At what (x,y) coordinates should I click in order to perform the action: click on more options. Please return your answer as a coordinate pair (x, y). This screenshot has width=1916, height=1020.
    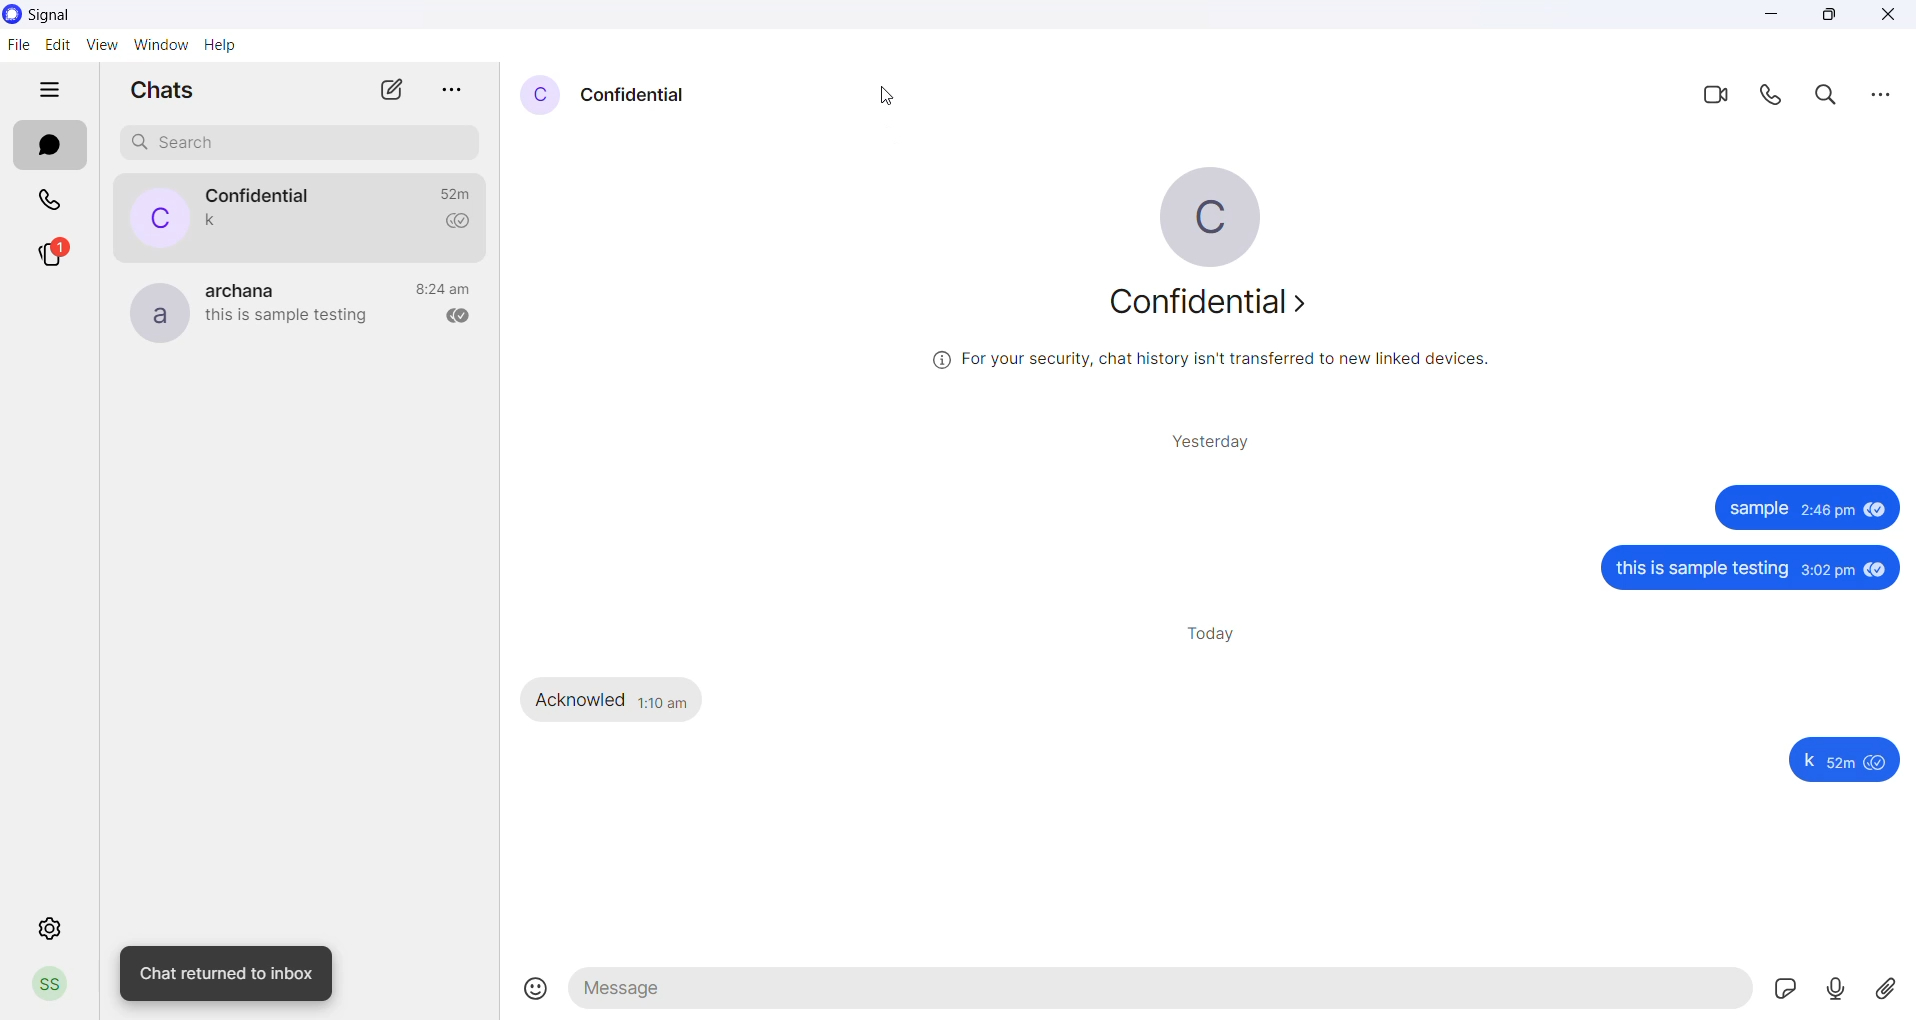
    Looking at the image, I should click on (1882, 95).